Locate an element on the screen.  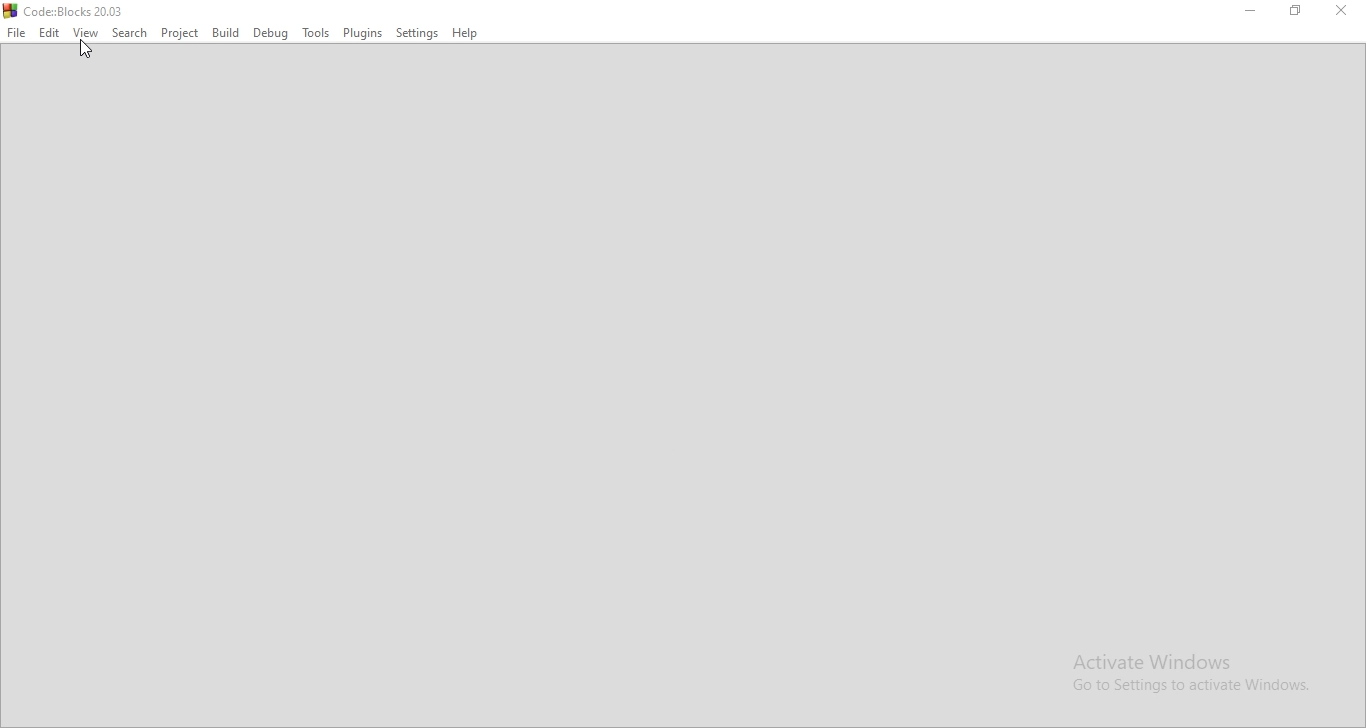
File is located at coordinates (16, 33).